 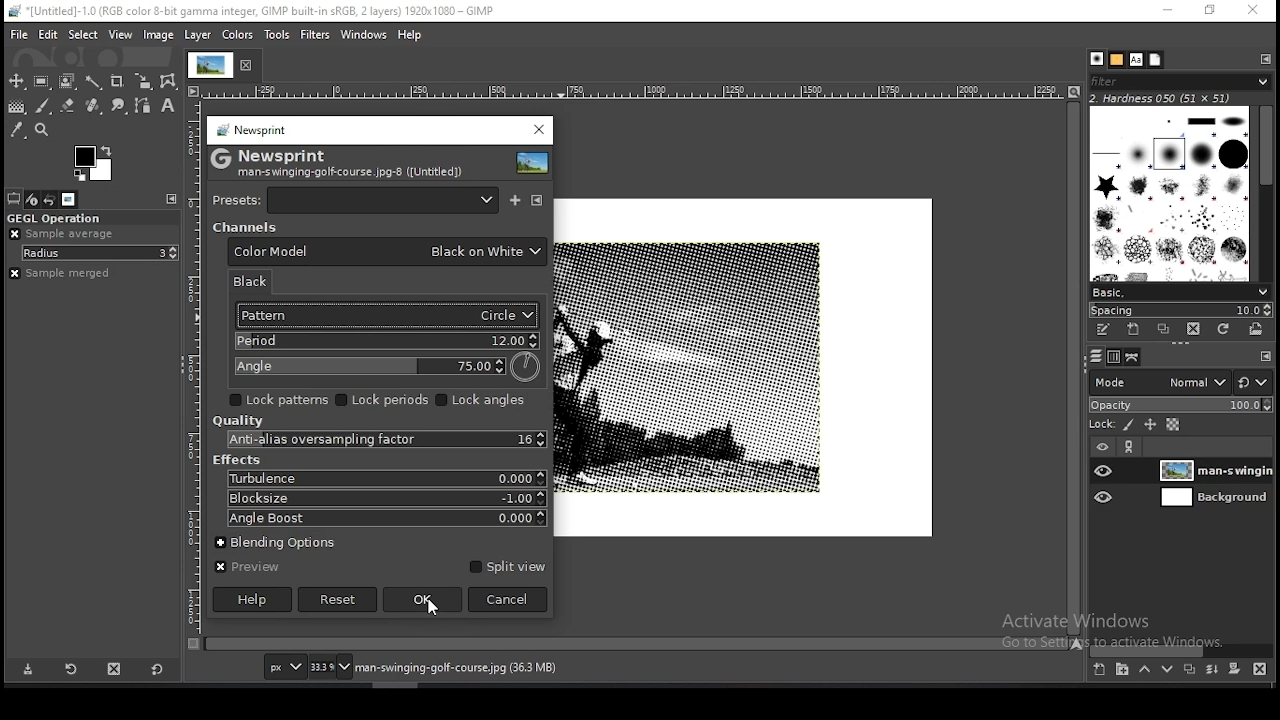 What do you see at coordinates (119, 82) in the screenshot?
I see `crop tool` at bounding box center [119, 82].